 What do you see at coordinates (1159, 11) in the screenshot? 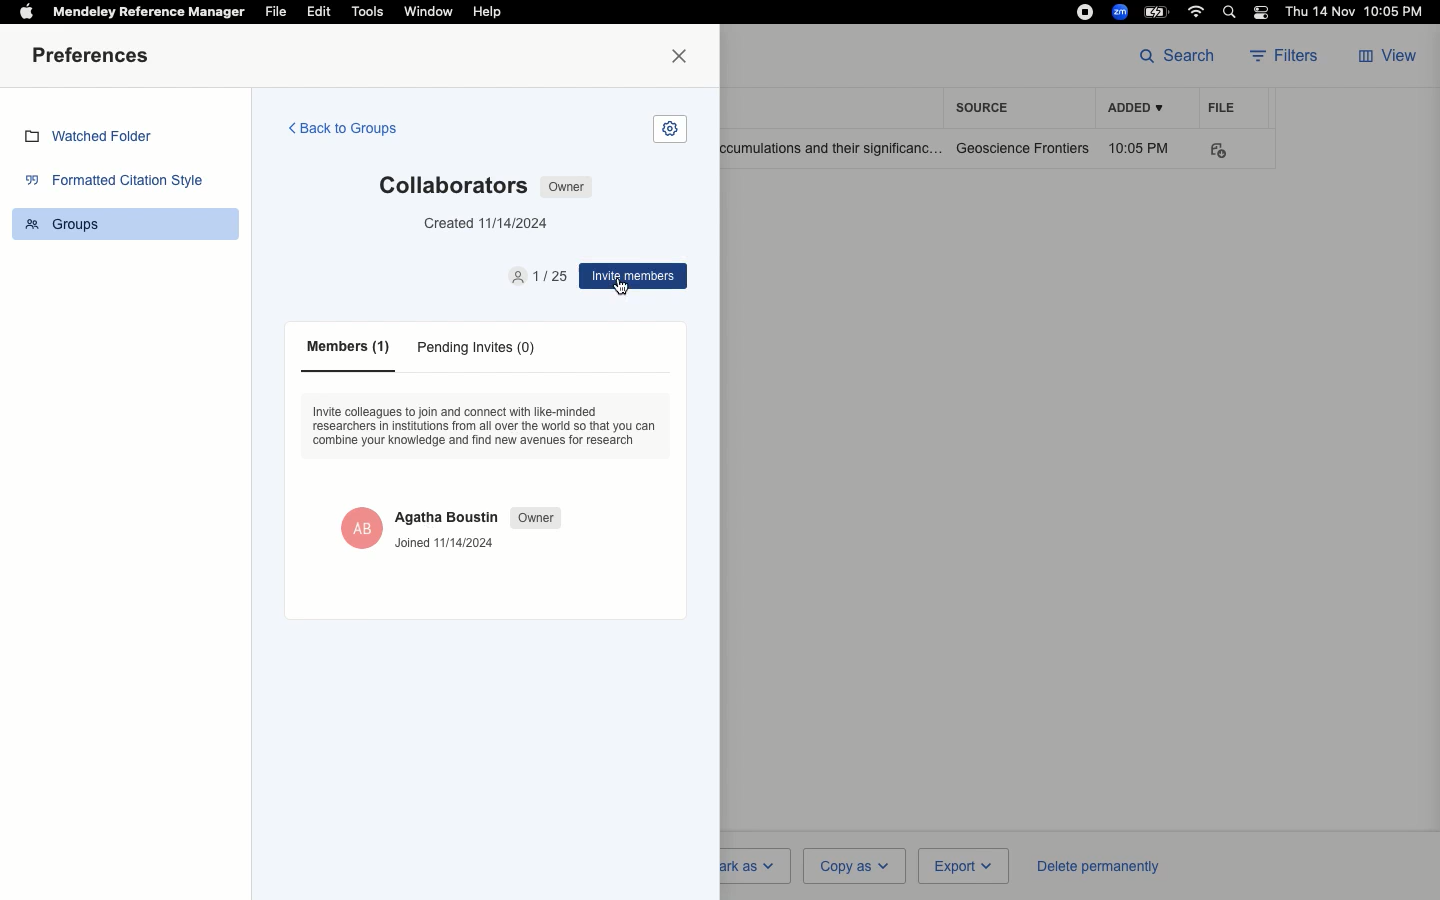
I see `Charge` at bounding box center [1159, 11].